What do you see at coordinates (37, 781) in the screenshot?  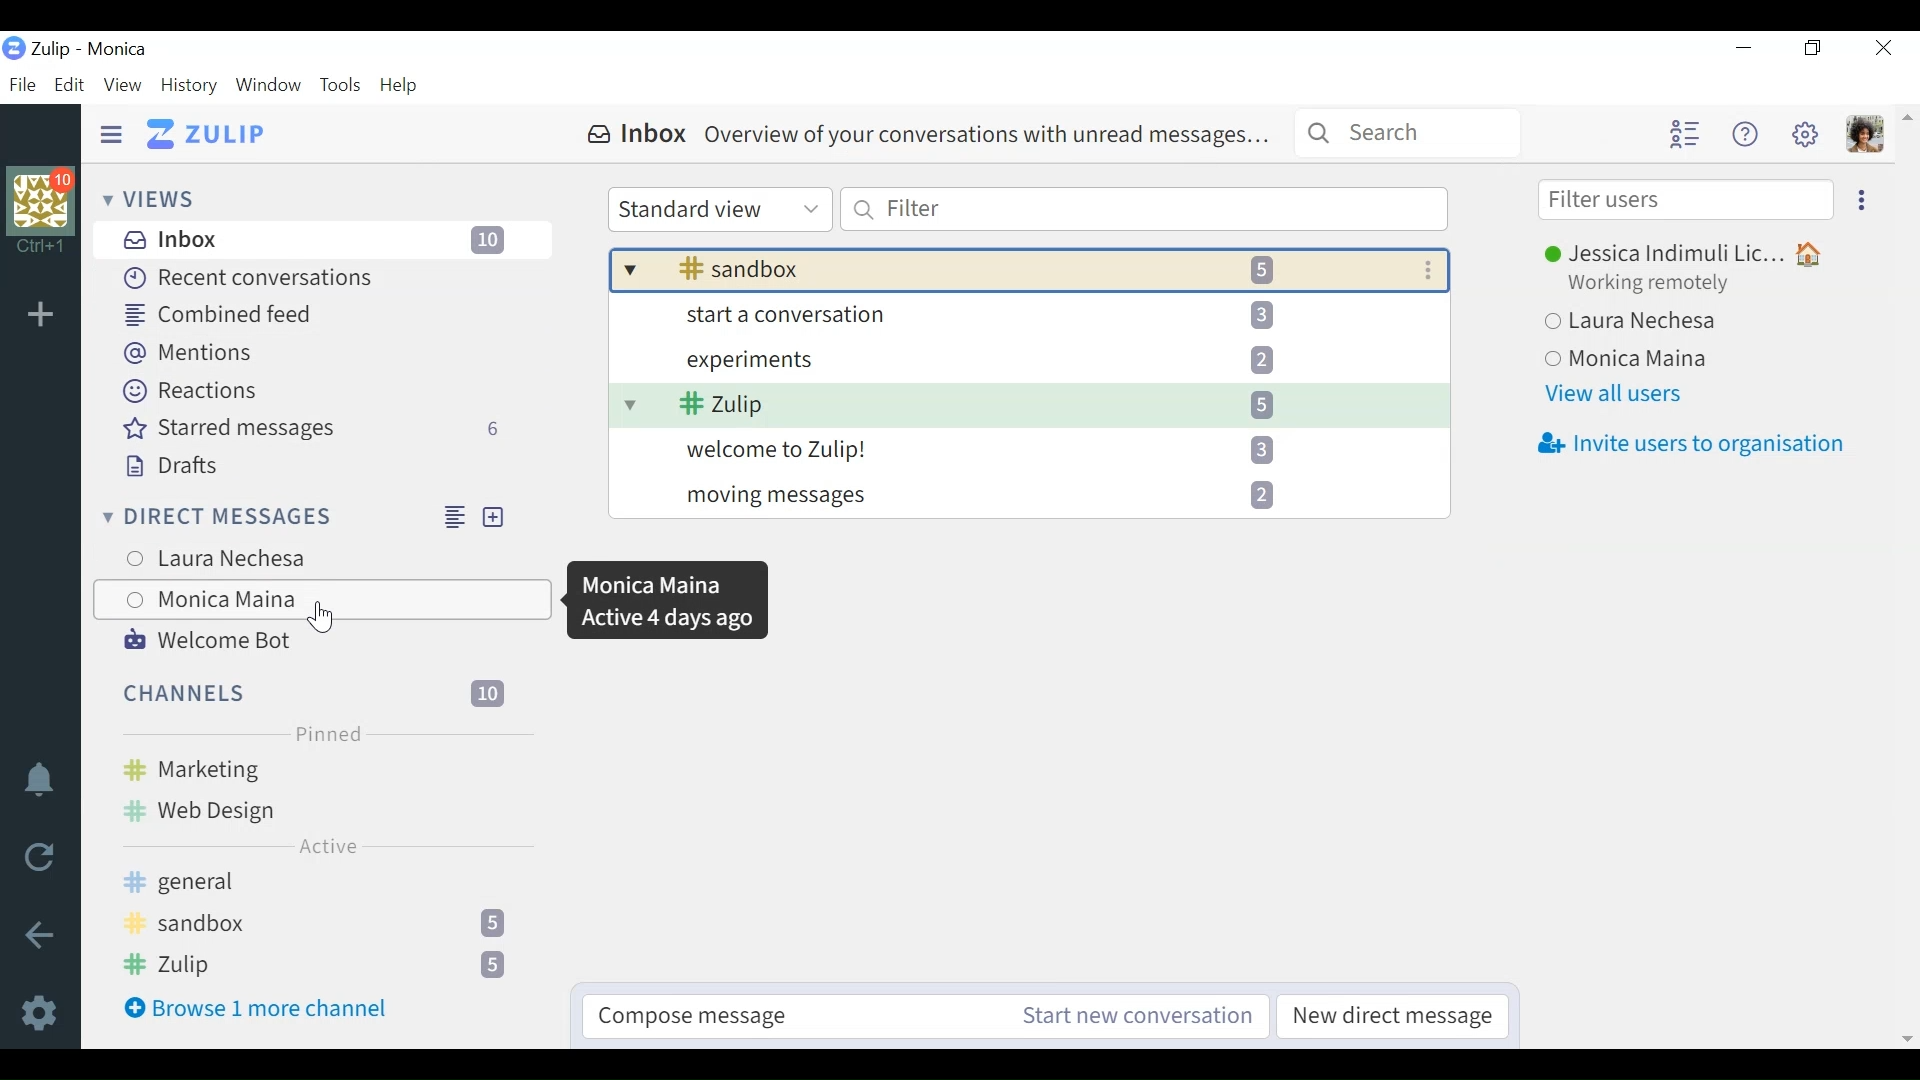 I see `Notification` at bounding box center [37, 781].